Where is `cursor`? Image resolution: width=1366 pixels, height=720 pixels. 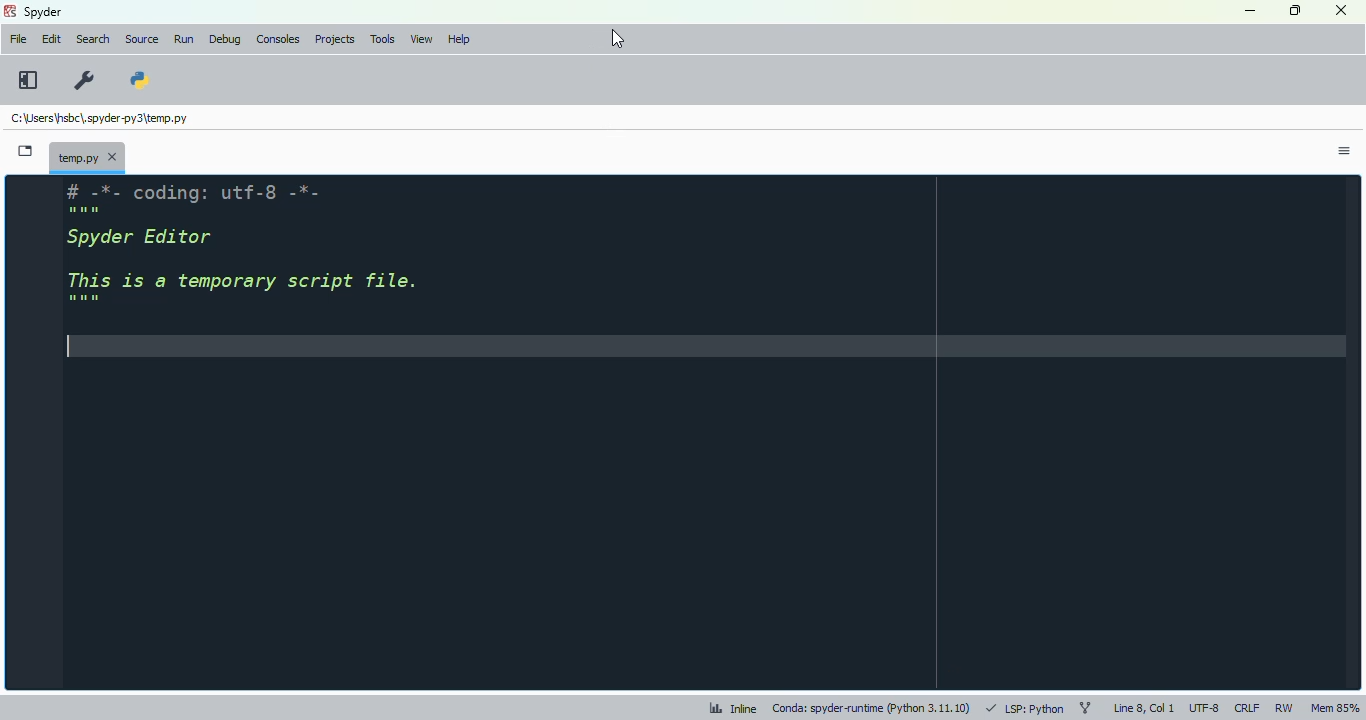
cursor is located at coordinates (618, 39).